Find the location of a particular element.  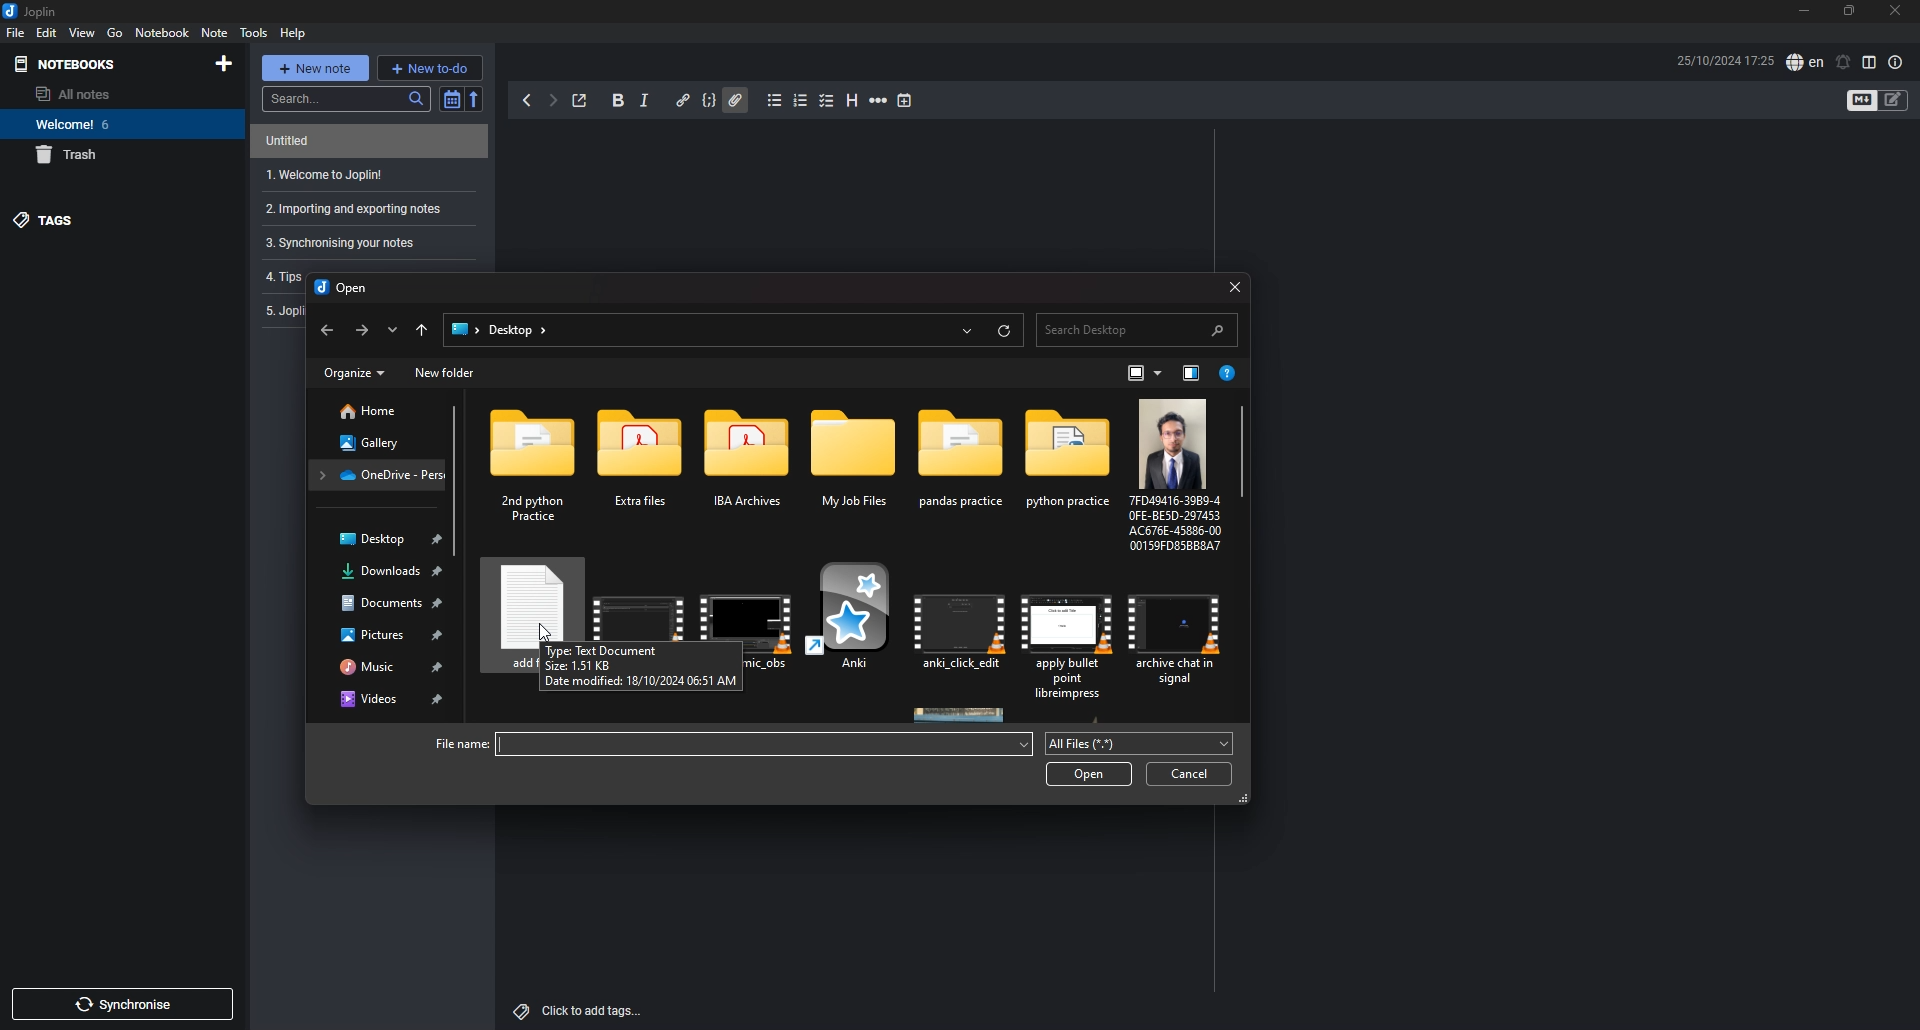

cancel is located at coordinates (1189, 774).